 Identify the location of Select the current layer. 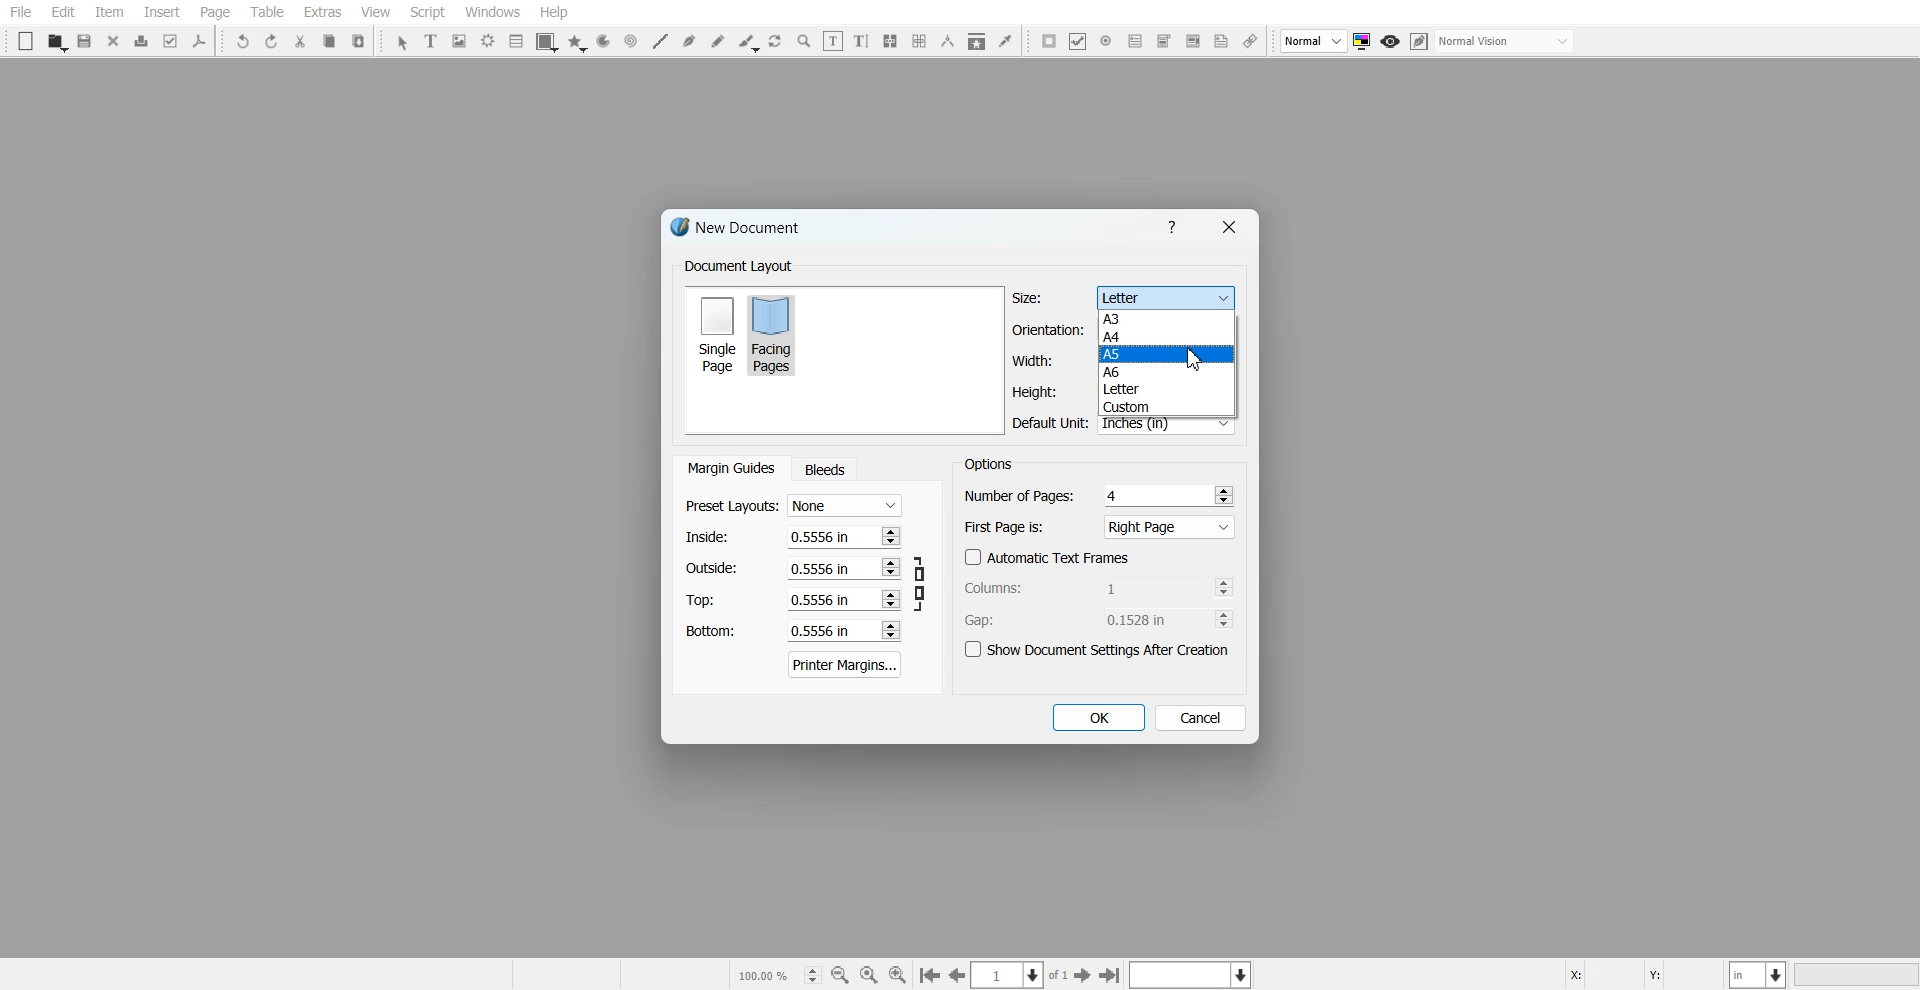
(1193, 974).